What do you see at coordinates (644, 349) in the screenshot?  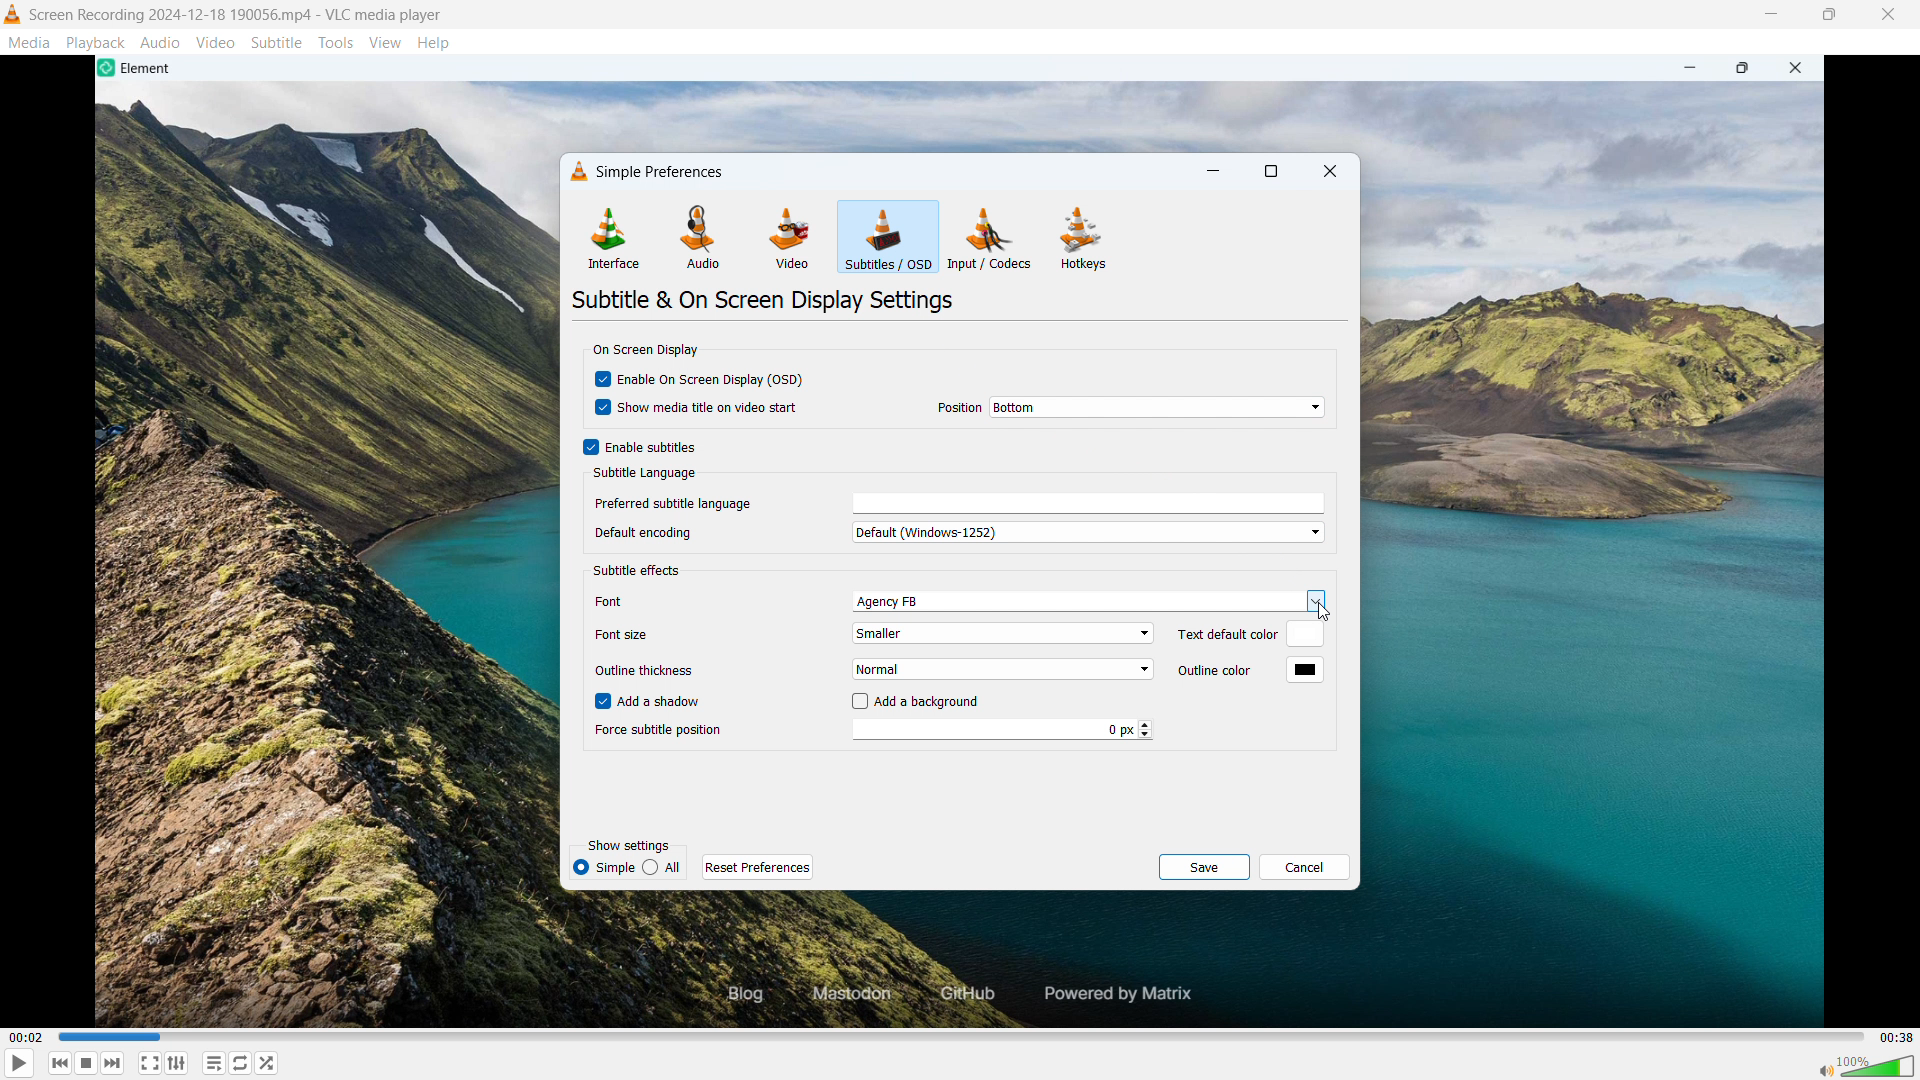 I see `on screen display` at bounding box center [644, 349].